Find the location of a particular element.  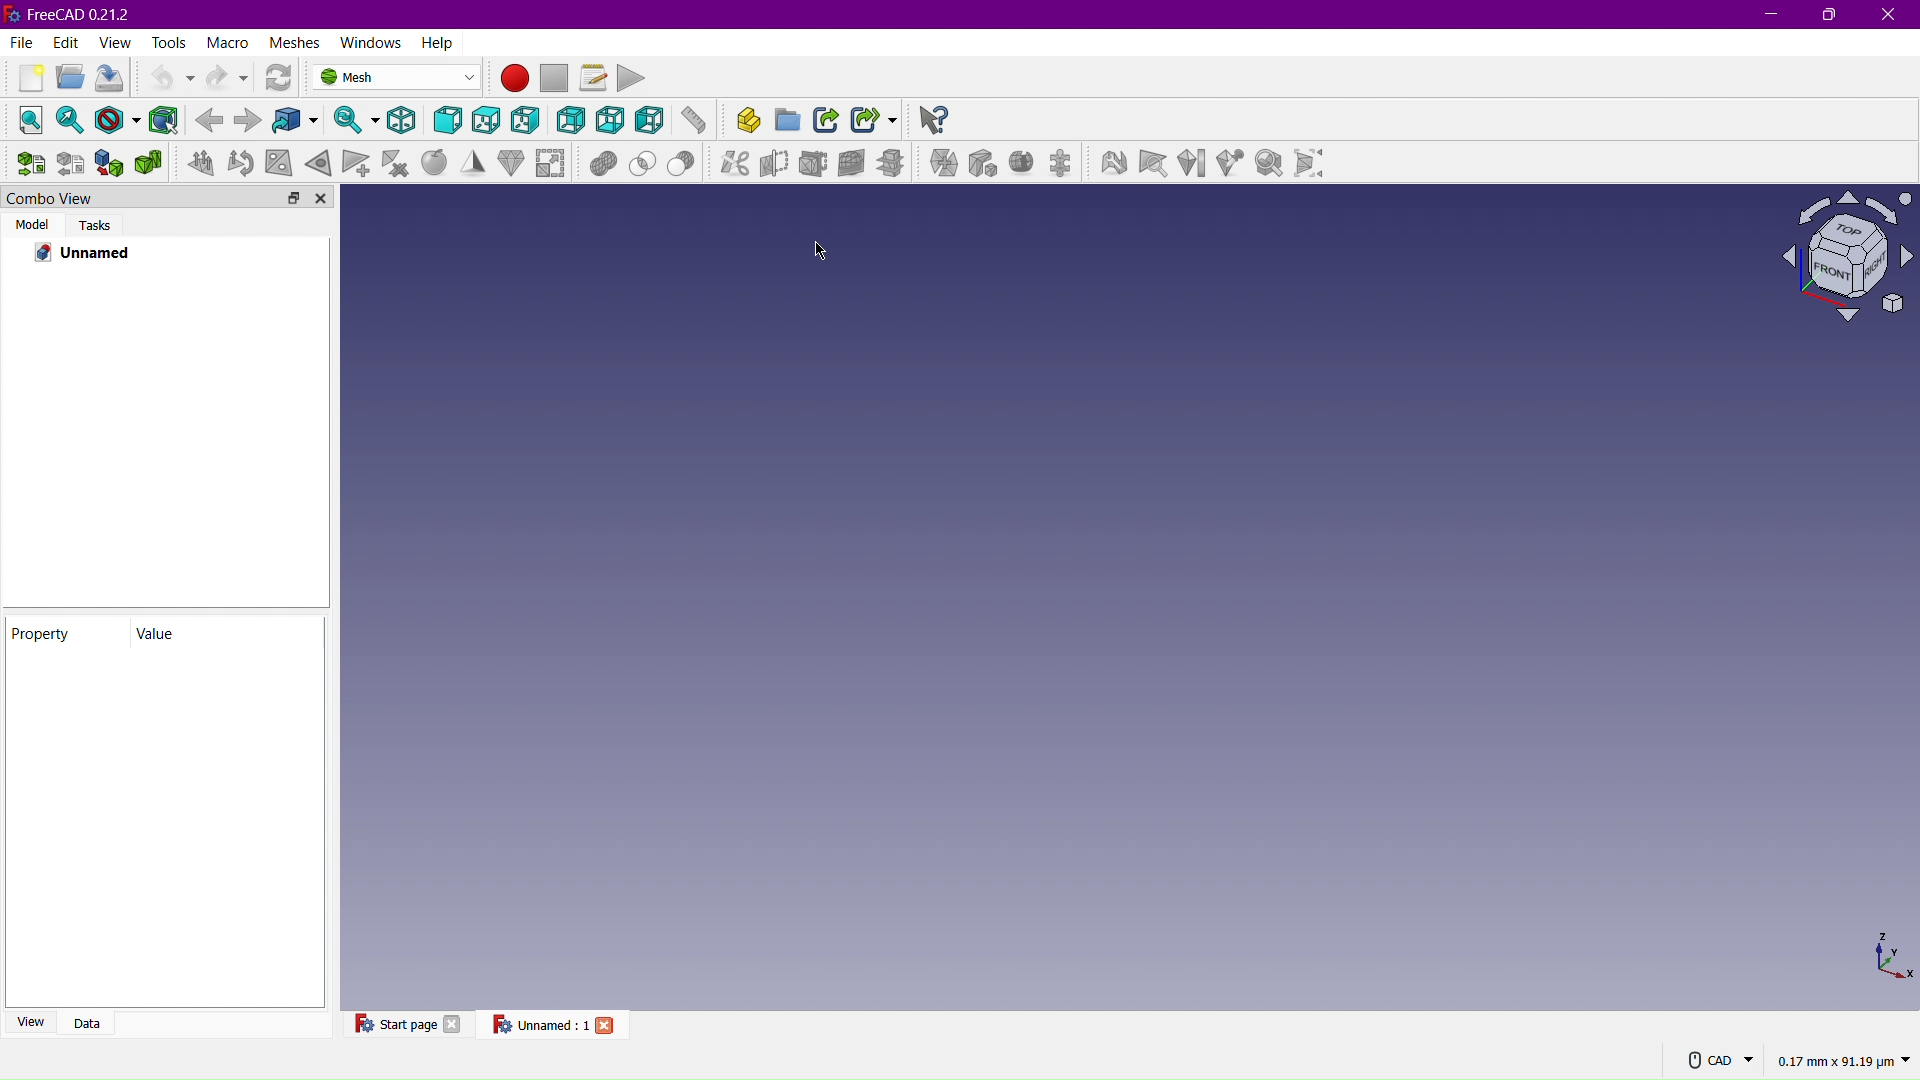

Refinement is located at coordinates (469, 163).